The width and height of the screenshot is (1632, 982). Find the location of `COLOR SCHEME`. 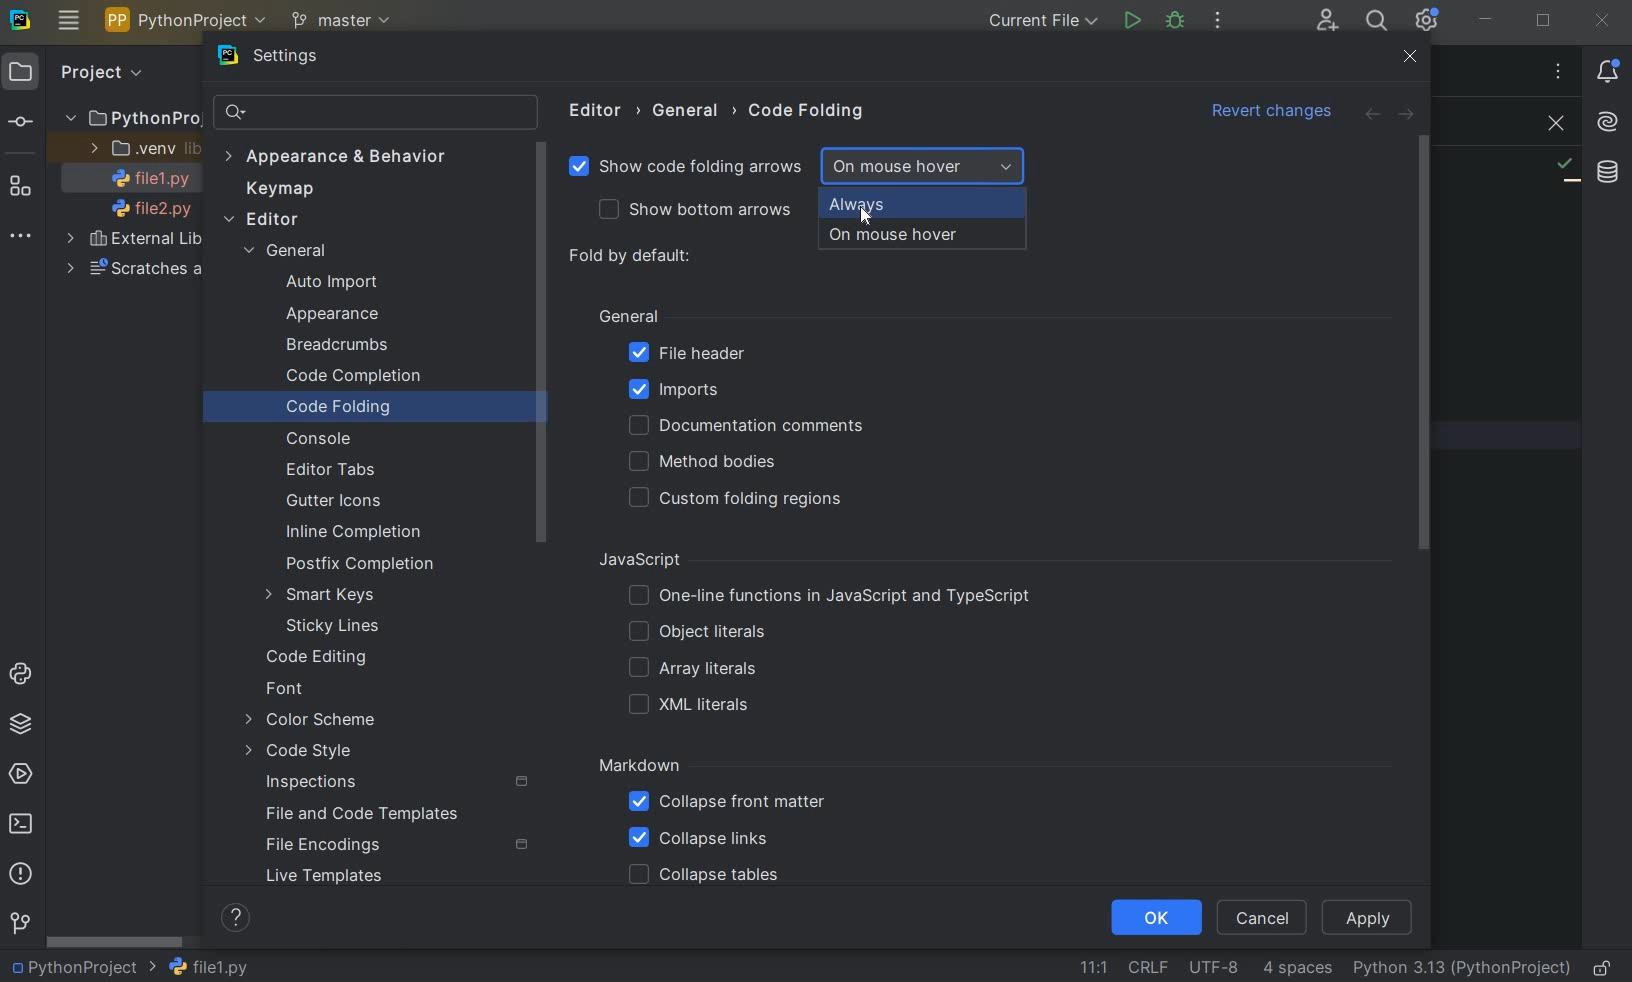

COLOR SCHEME is located at coordinates (313, 721).